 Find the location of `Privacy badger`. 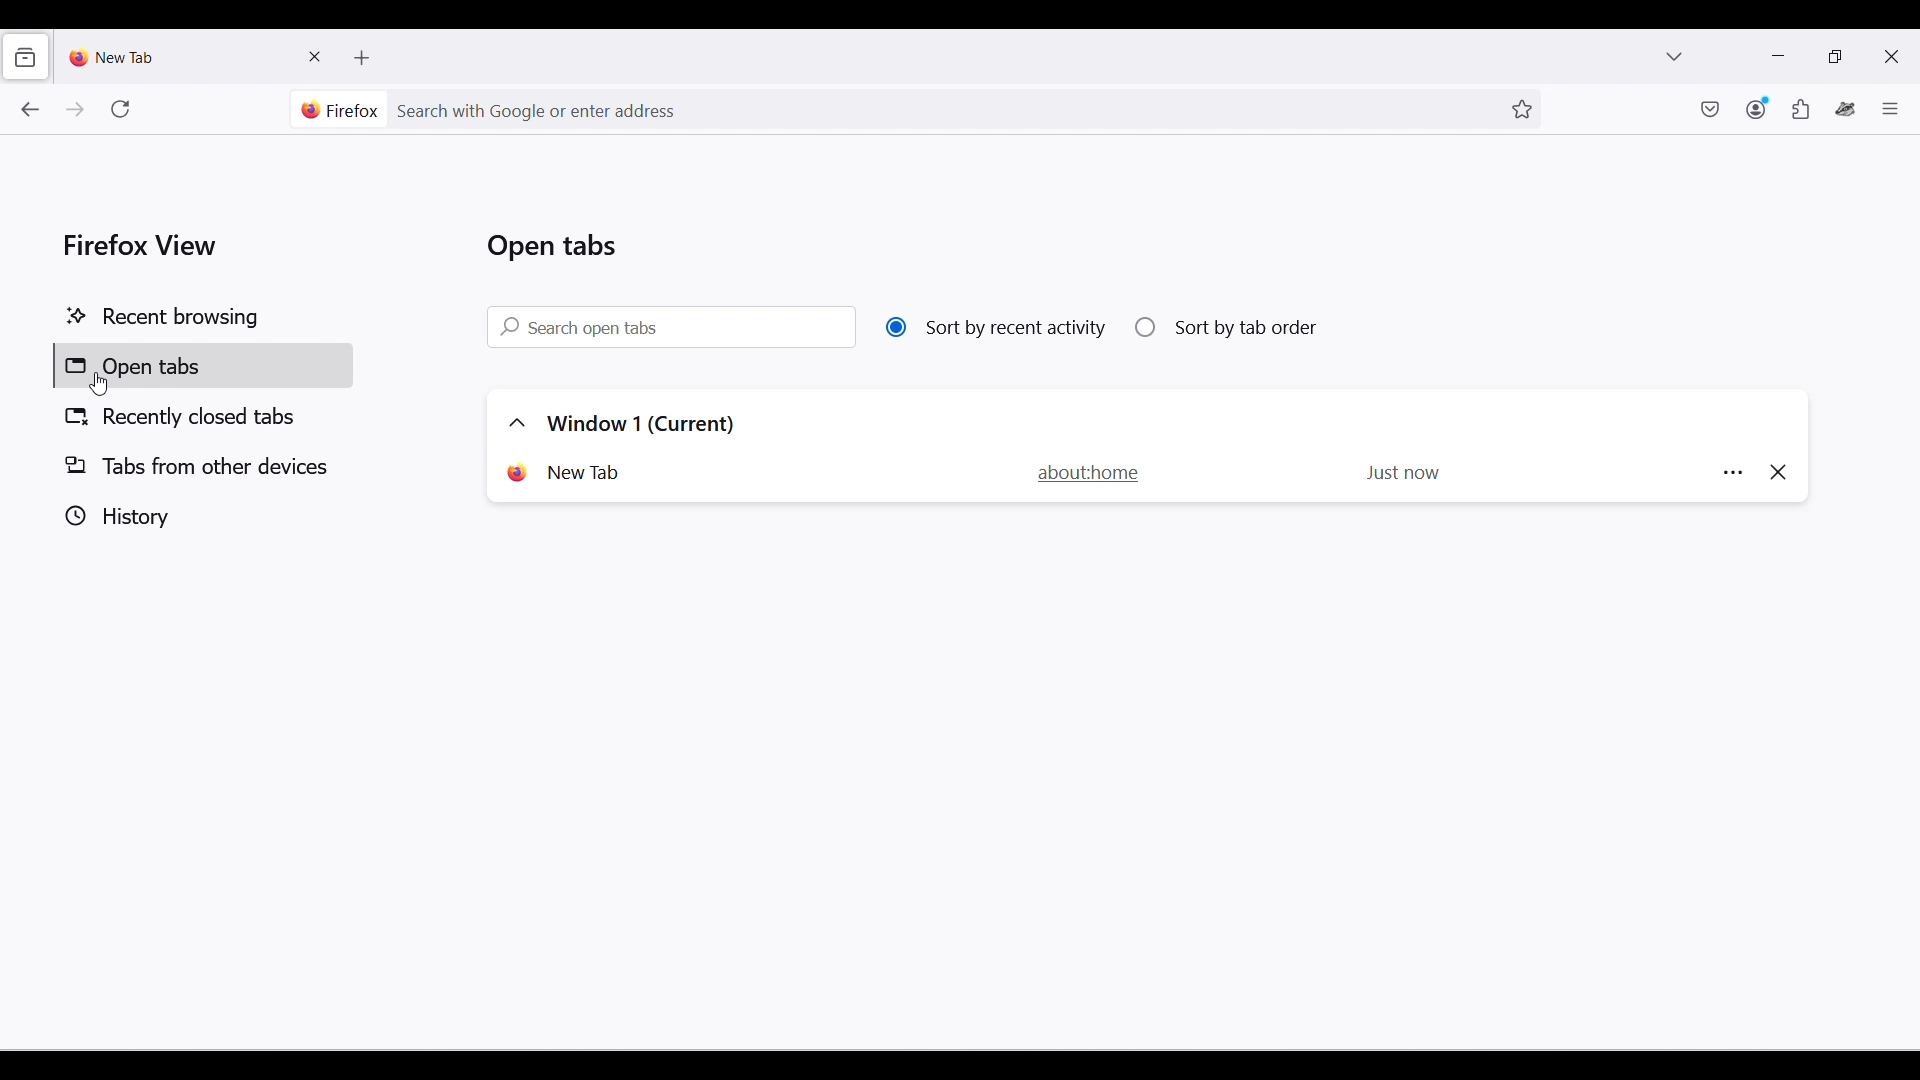

Privacy badger is located at coordinates (1846, 109).